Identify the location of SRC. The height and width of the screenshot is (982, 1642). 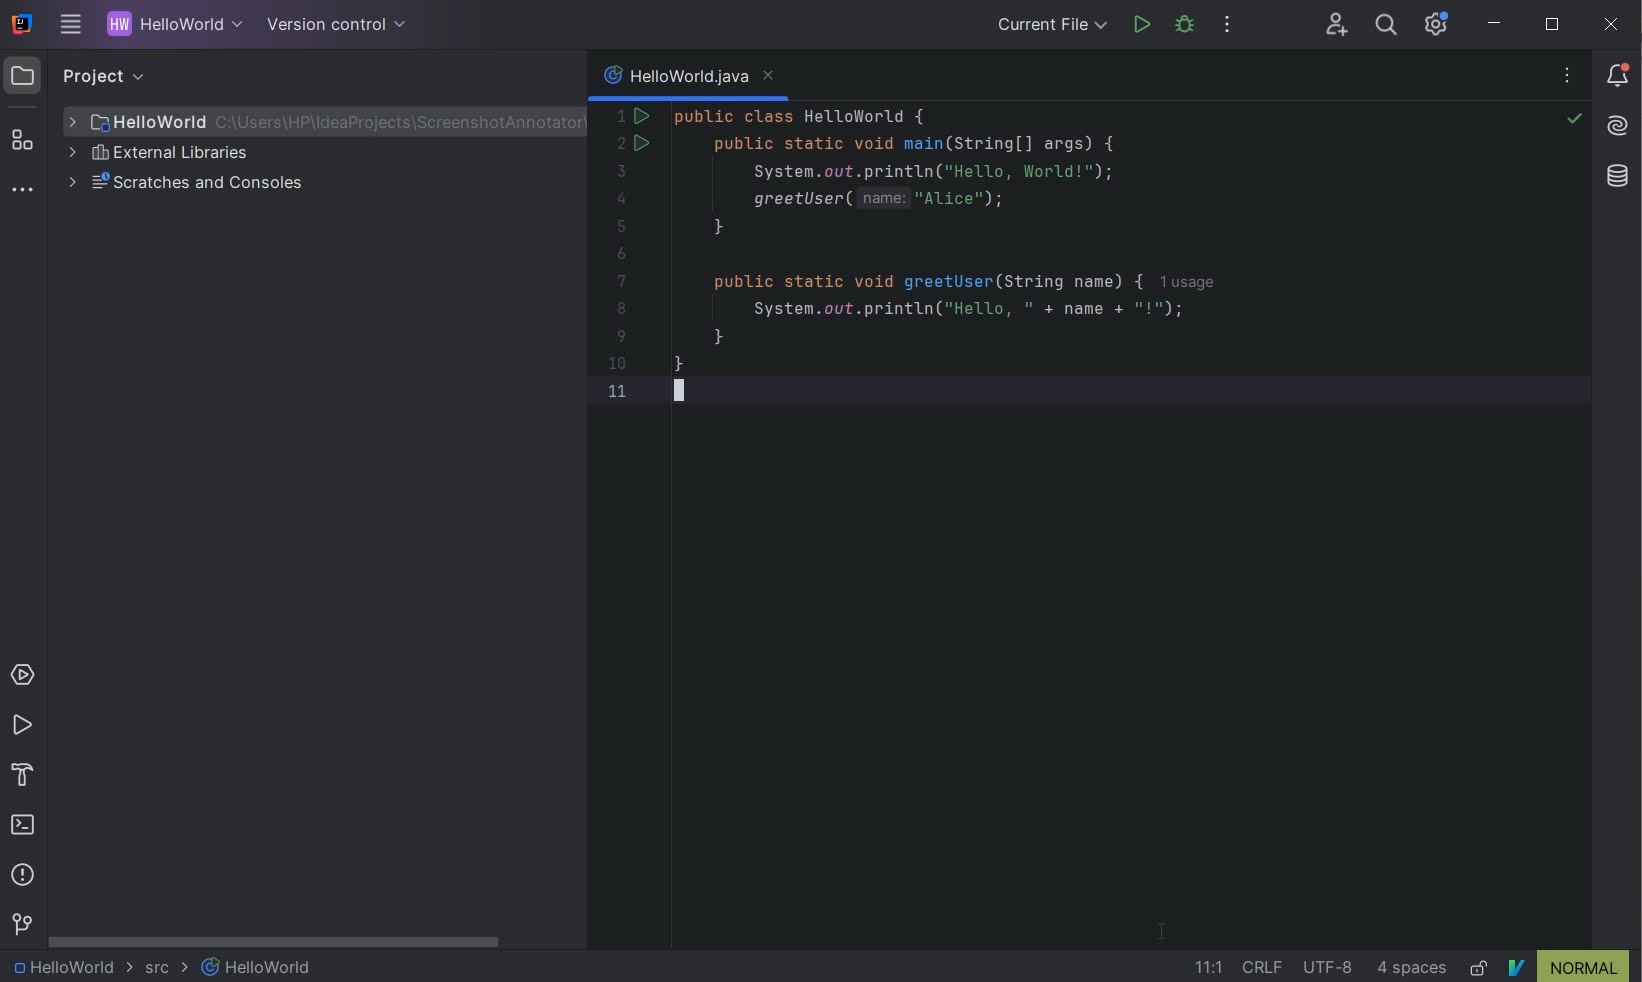
(167, 969).